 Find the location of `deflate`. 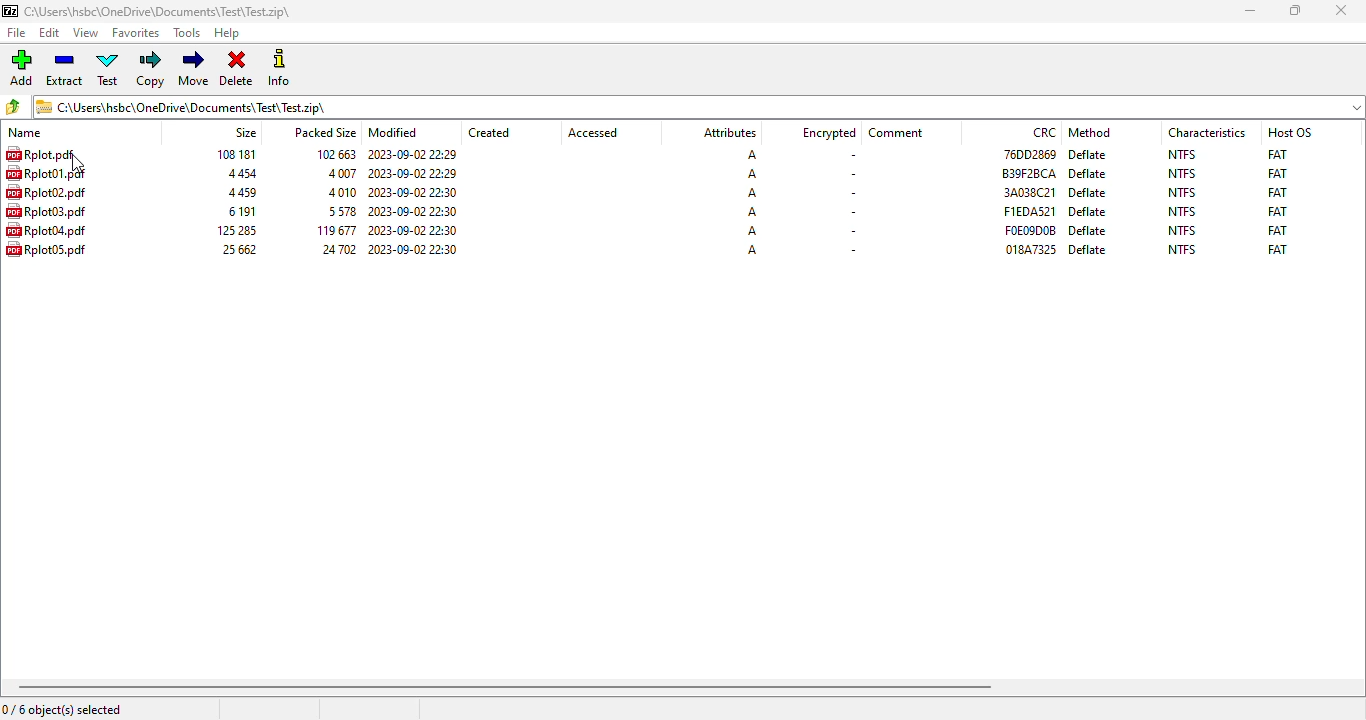

deflate is located at coordinates (1088, 174).